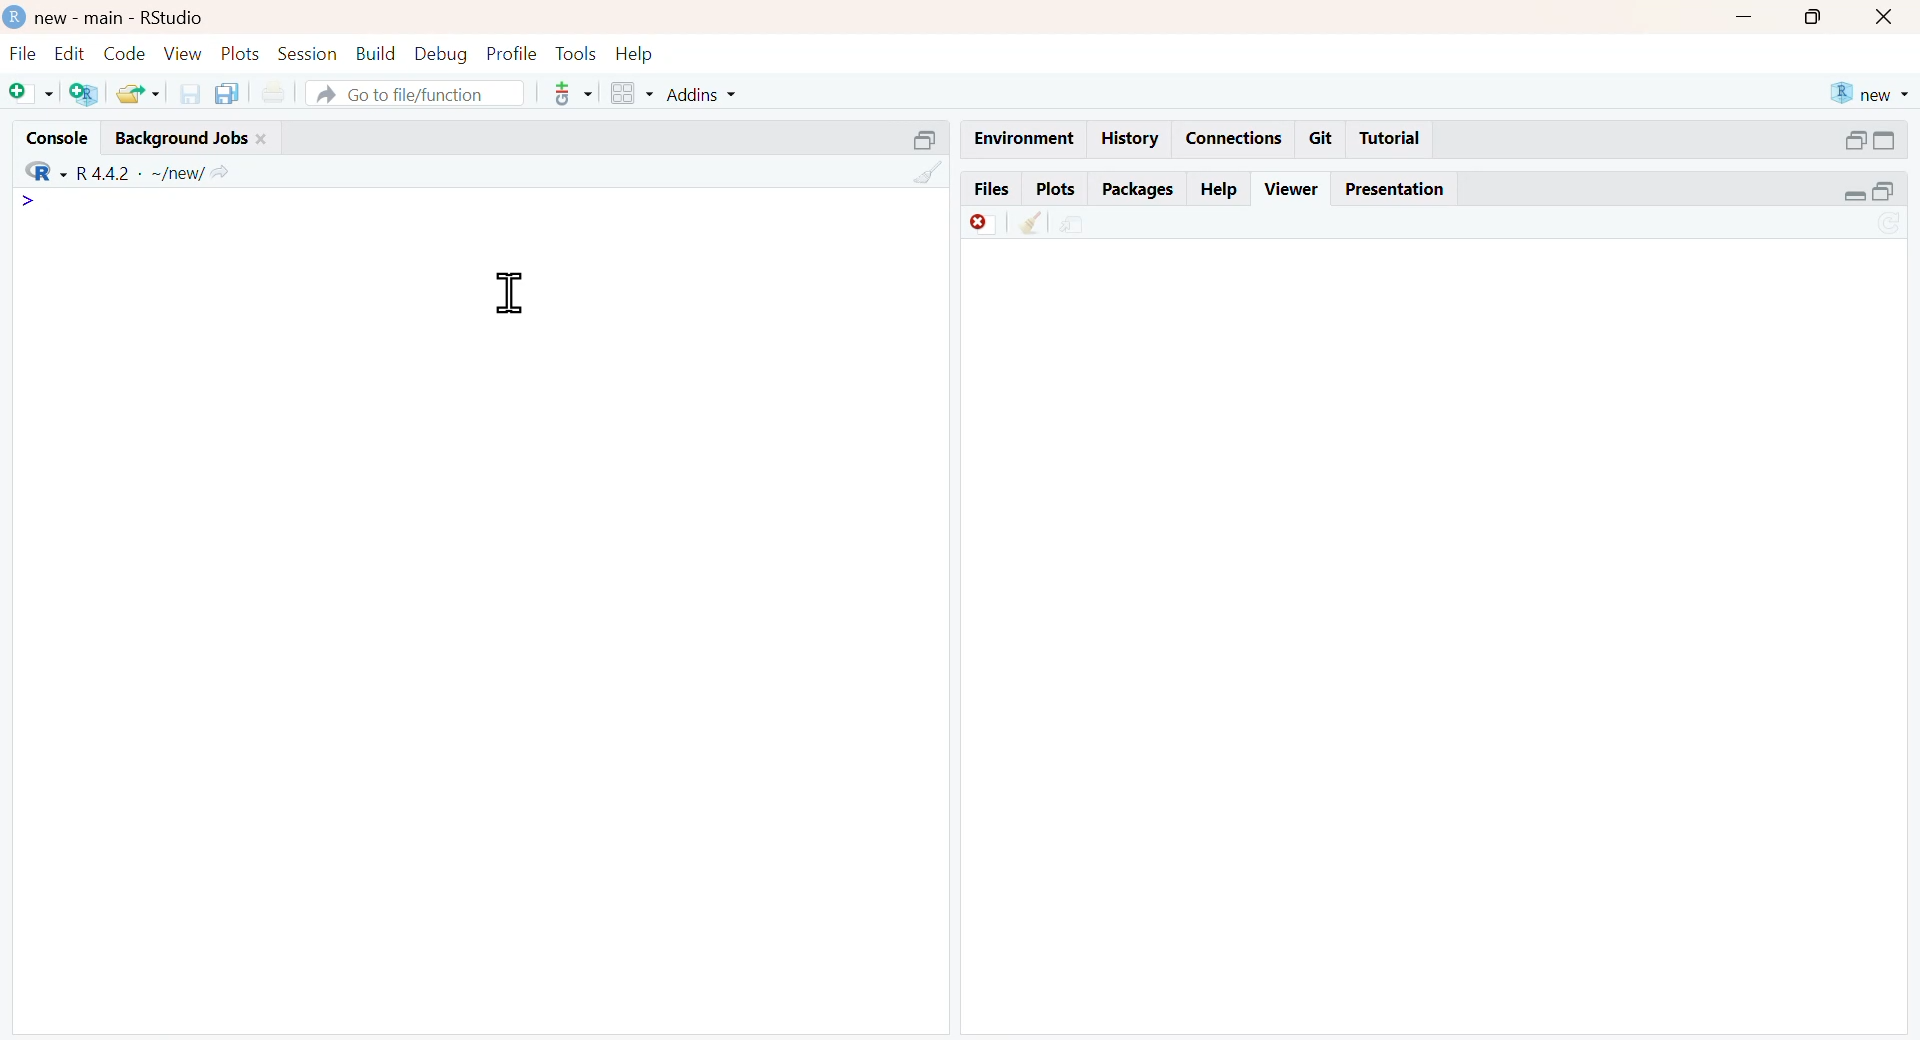  I want to click on R dropdown, so click(33, 166).